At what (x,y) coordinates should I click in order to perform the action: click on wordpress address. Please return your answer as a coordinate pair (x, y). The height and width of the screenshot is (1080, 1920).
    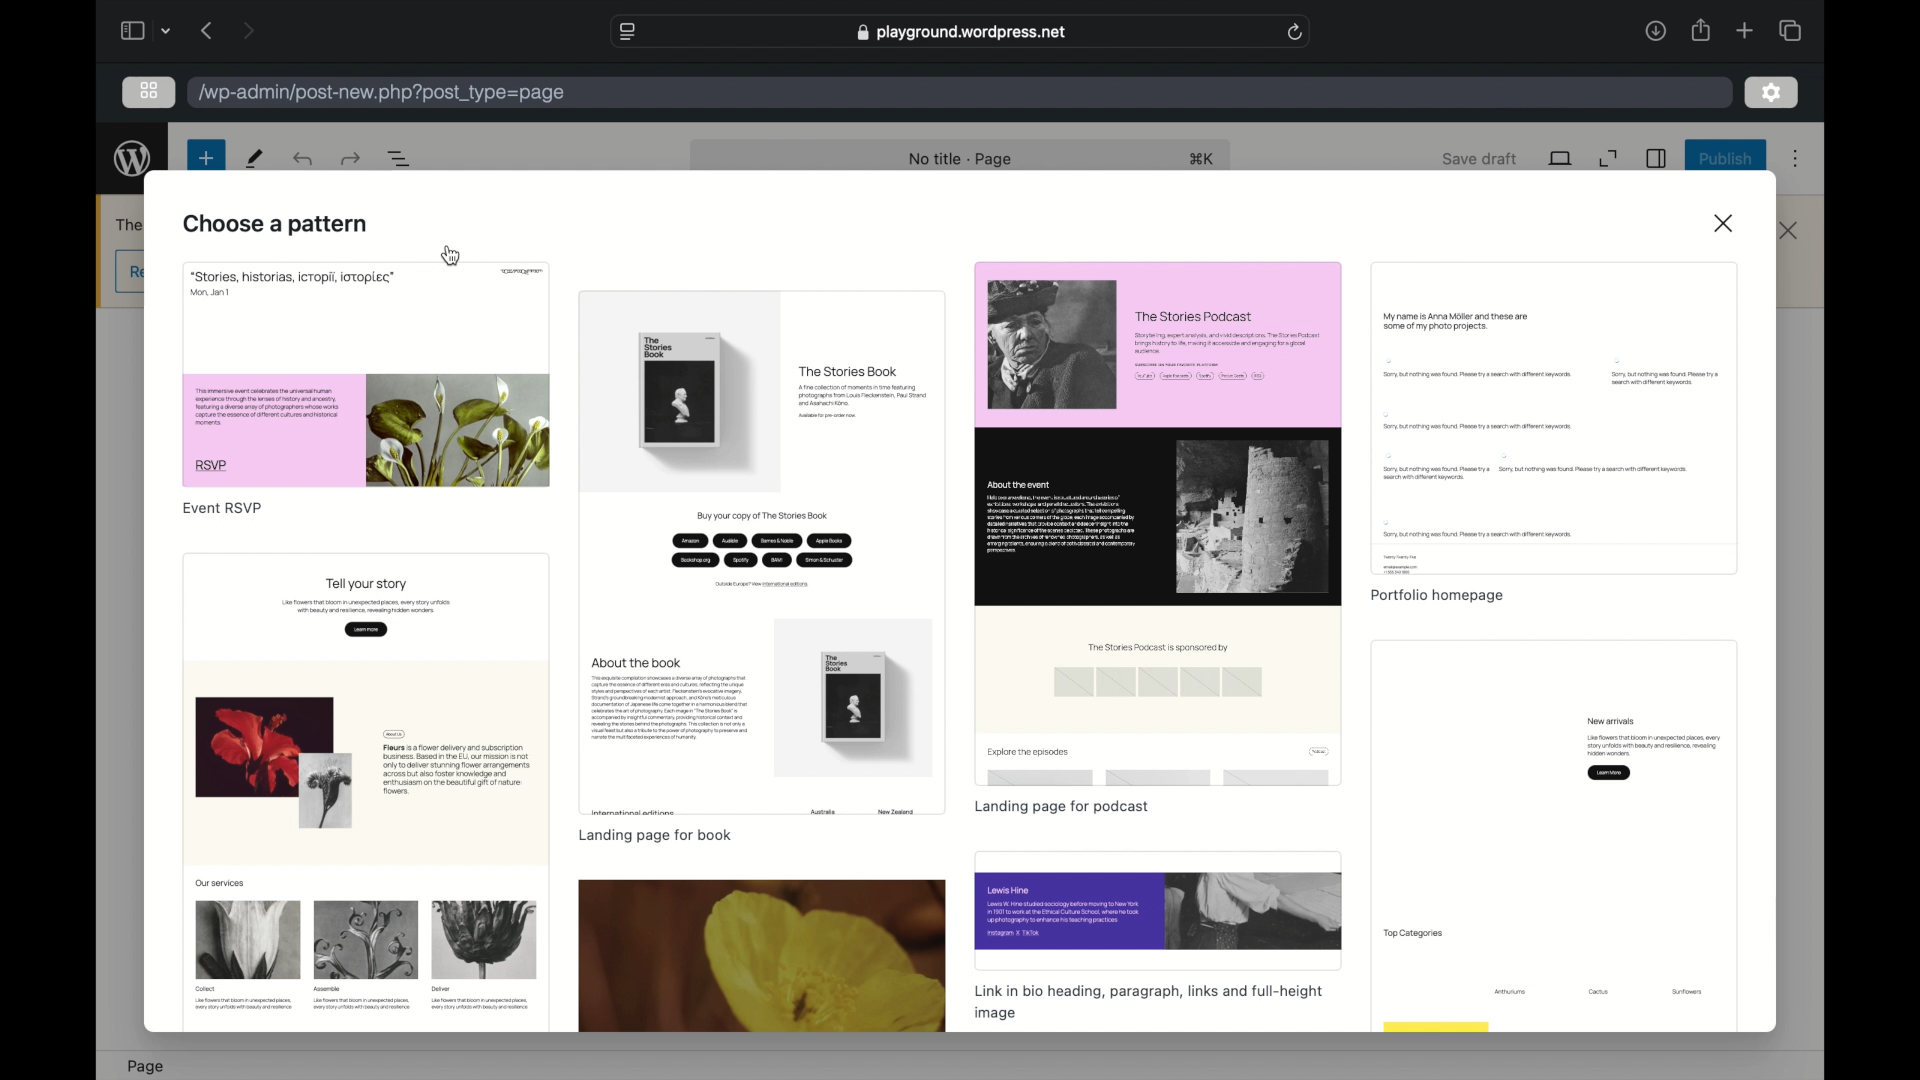
    Looking at the image, I should click on (380, 93).